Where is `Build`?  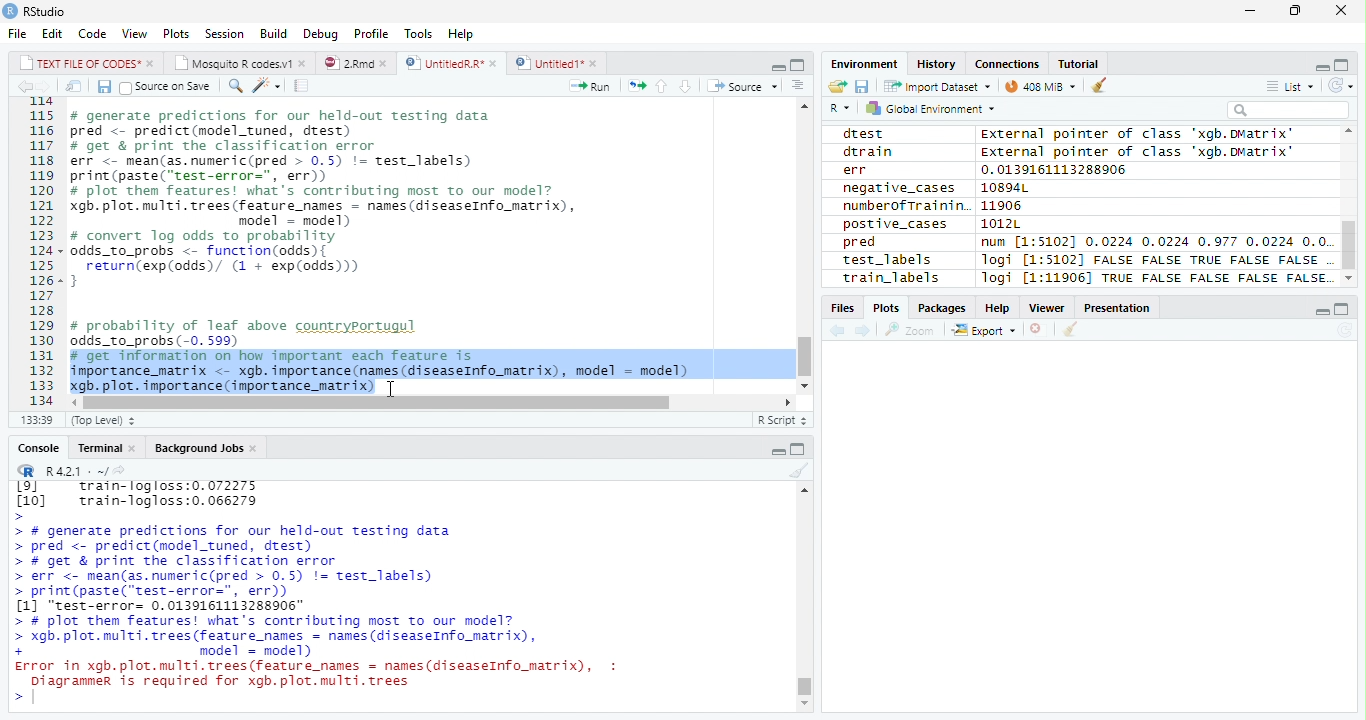
Build is located at coordinates (274, 34).